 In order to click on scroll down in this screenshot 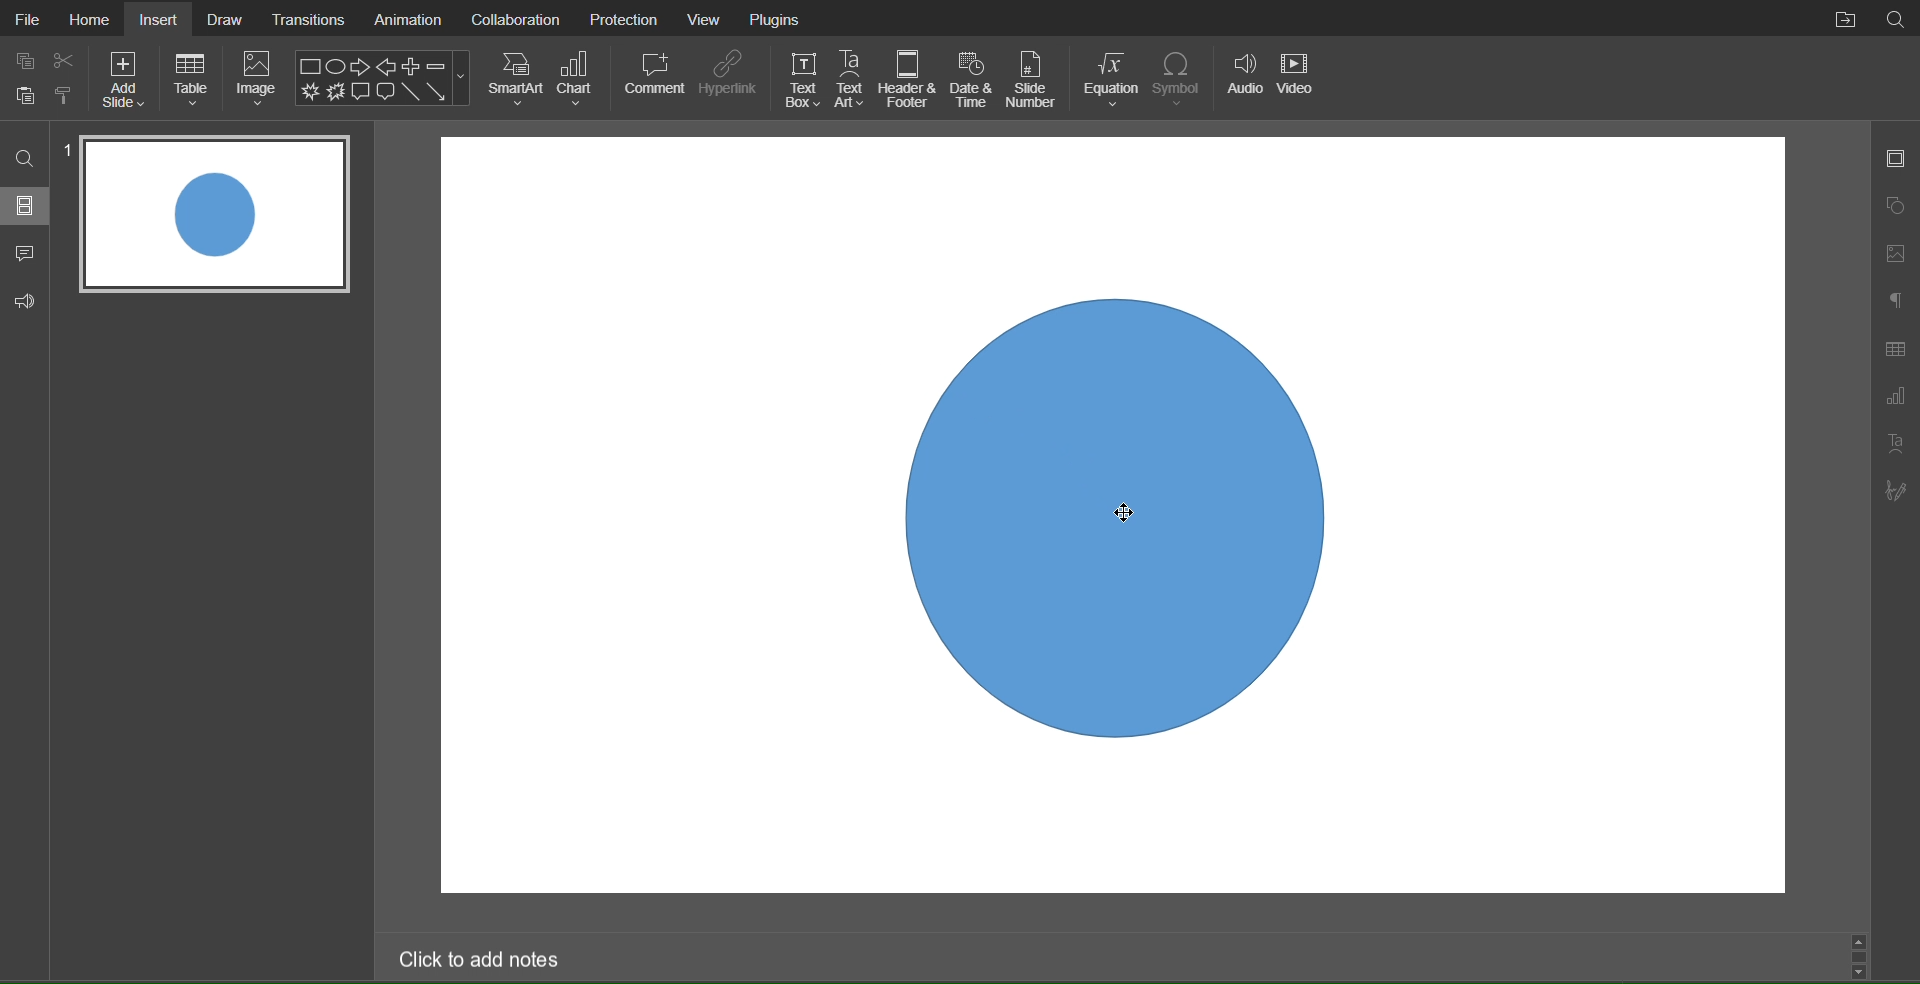, I will do `click(1865, 971)`.